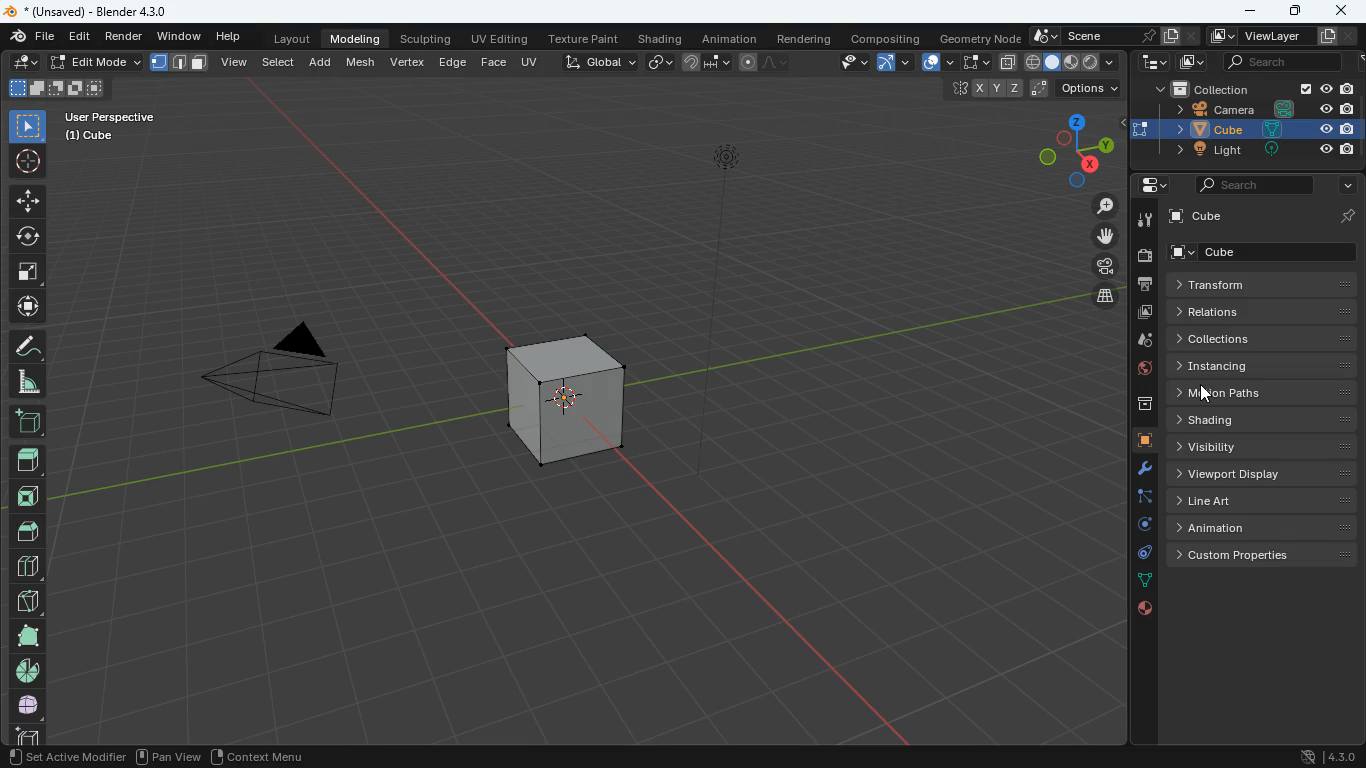  What do you see at coordinates (1139, 556) in the screenshot?
I see `control` at bounding box center [1139, 556].